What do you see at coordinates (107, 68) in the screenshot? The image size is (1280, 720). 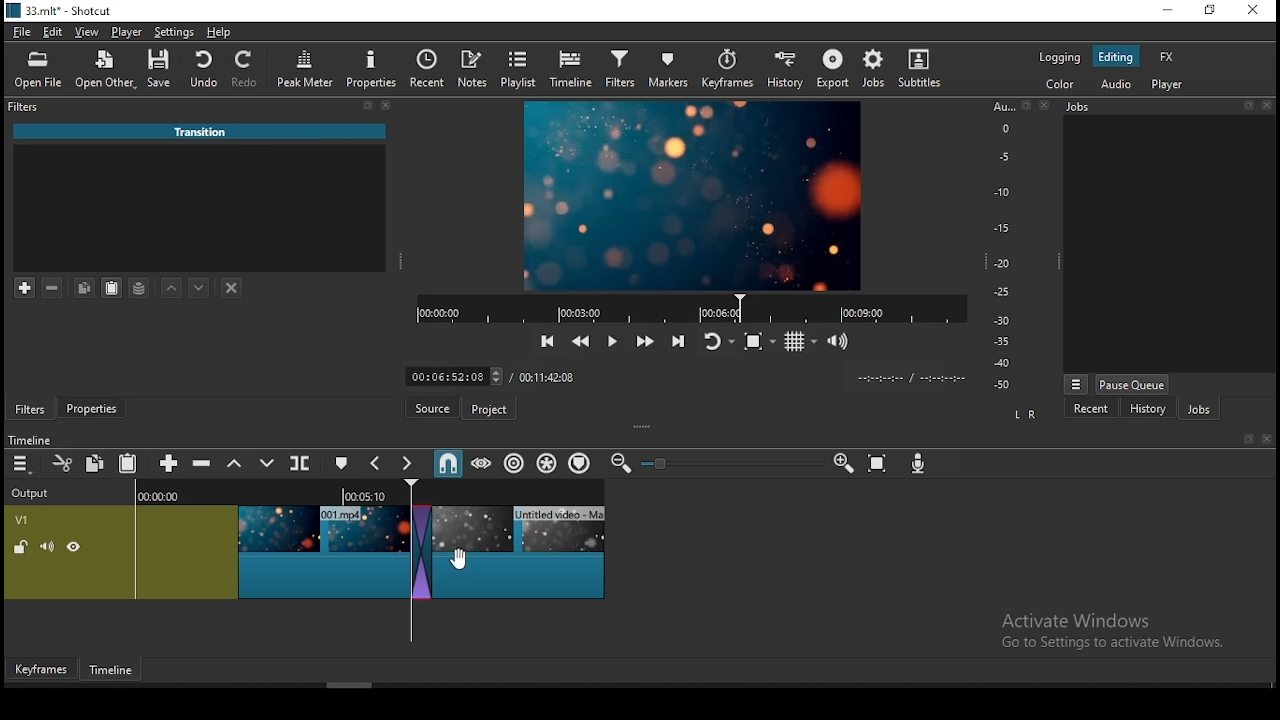 I see `open other` at bounding box center [107, 68].